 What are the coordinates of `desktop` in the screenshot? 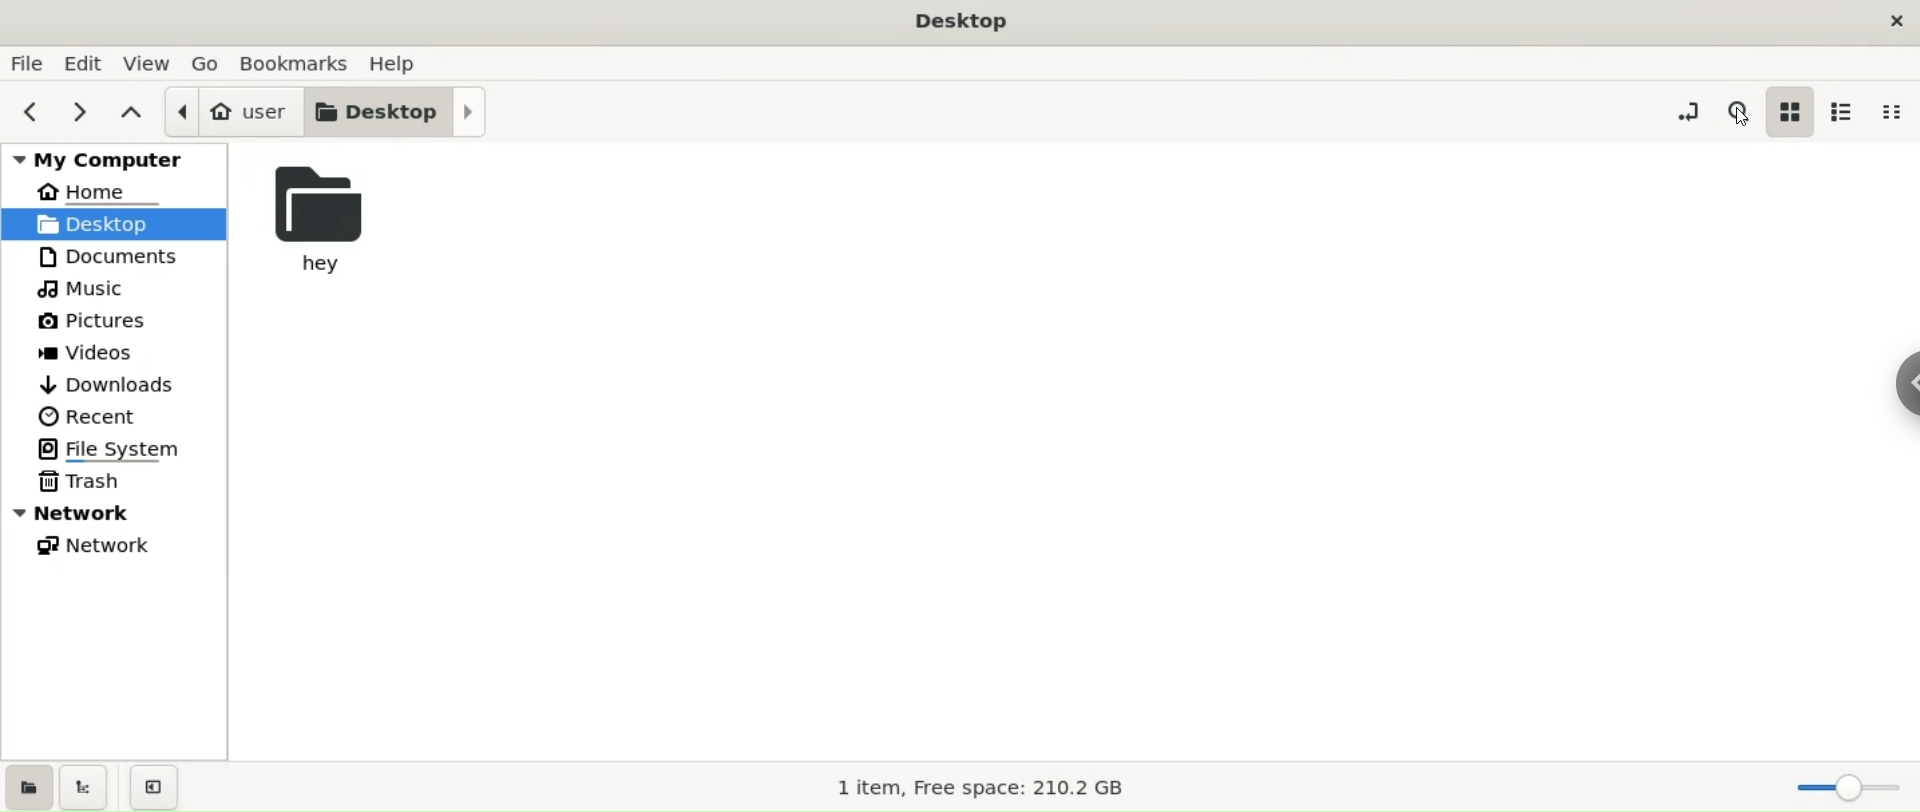 It's located at (399, 114).